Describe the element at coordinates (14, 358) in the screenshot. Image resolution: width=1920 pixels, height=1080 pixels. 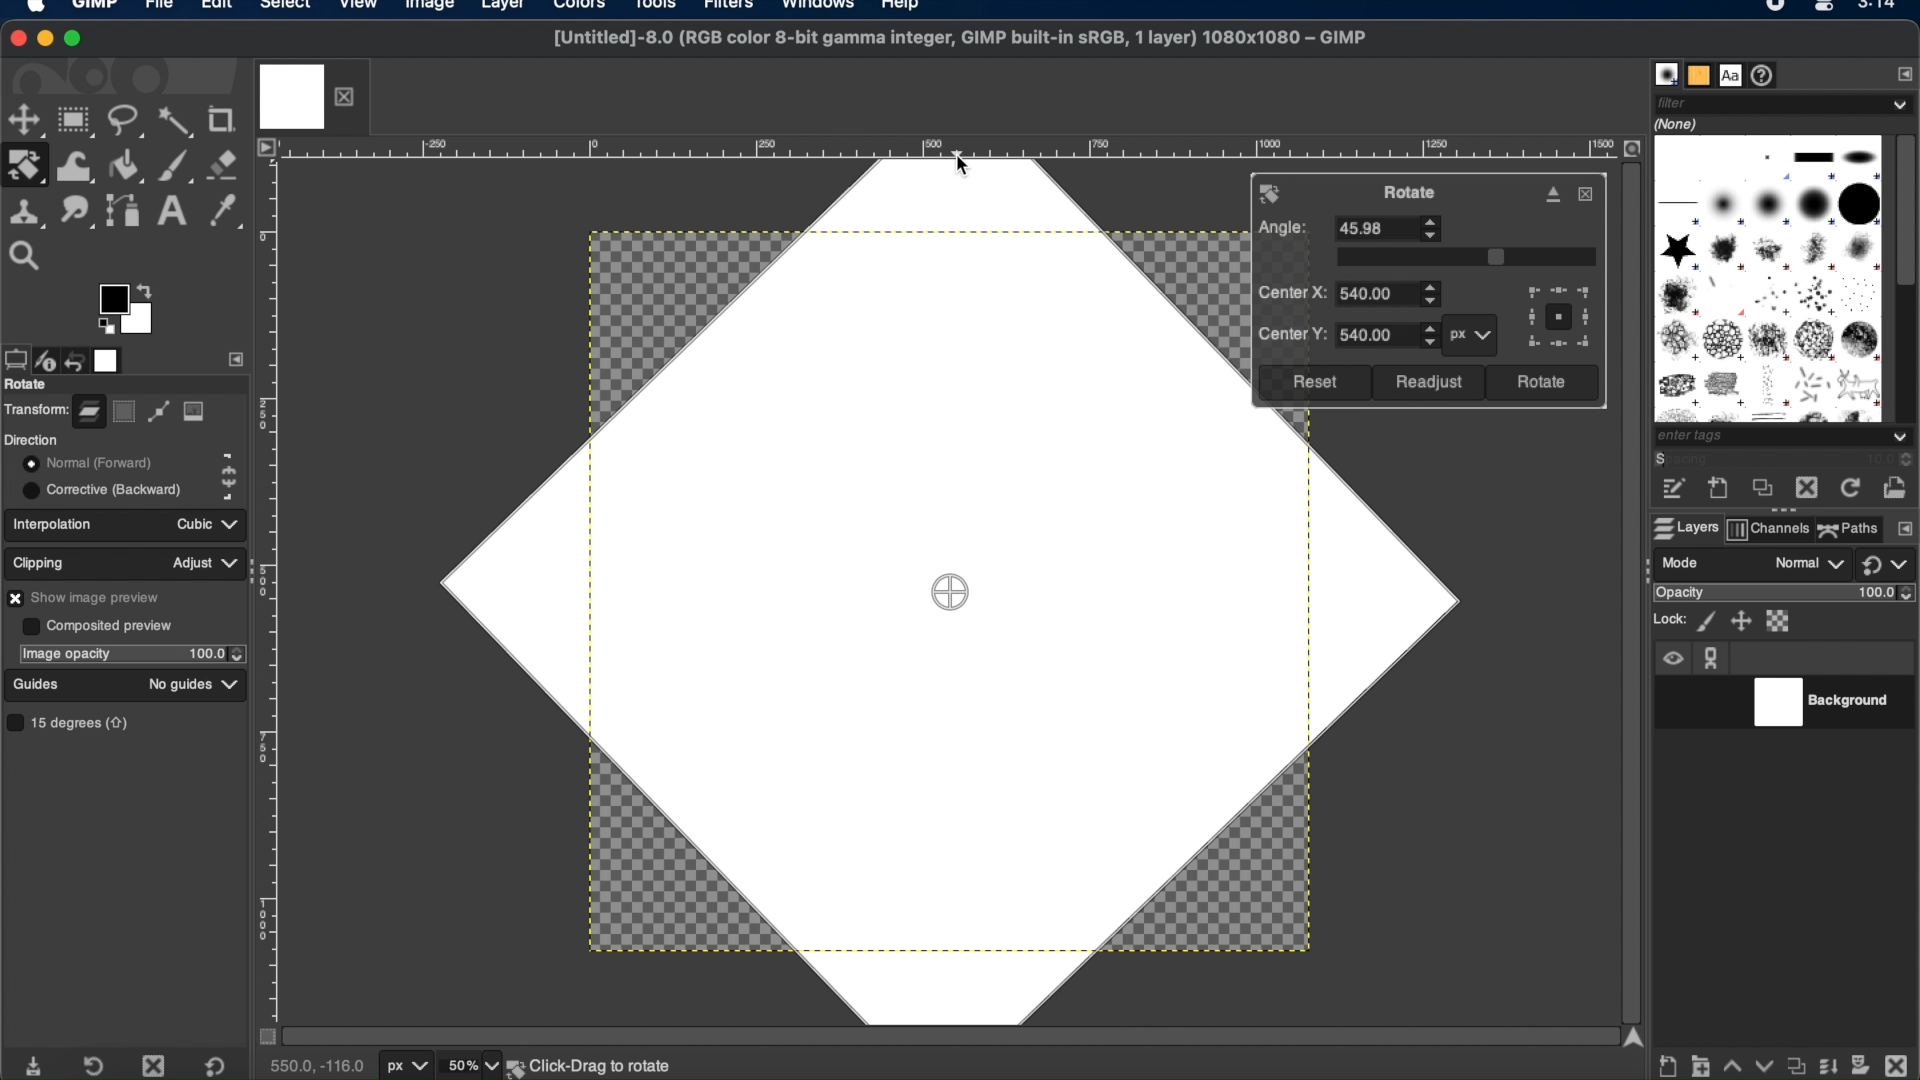
I see `tool options` at that location.